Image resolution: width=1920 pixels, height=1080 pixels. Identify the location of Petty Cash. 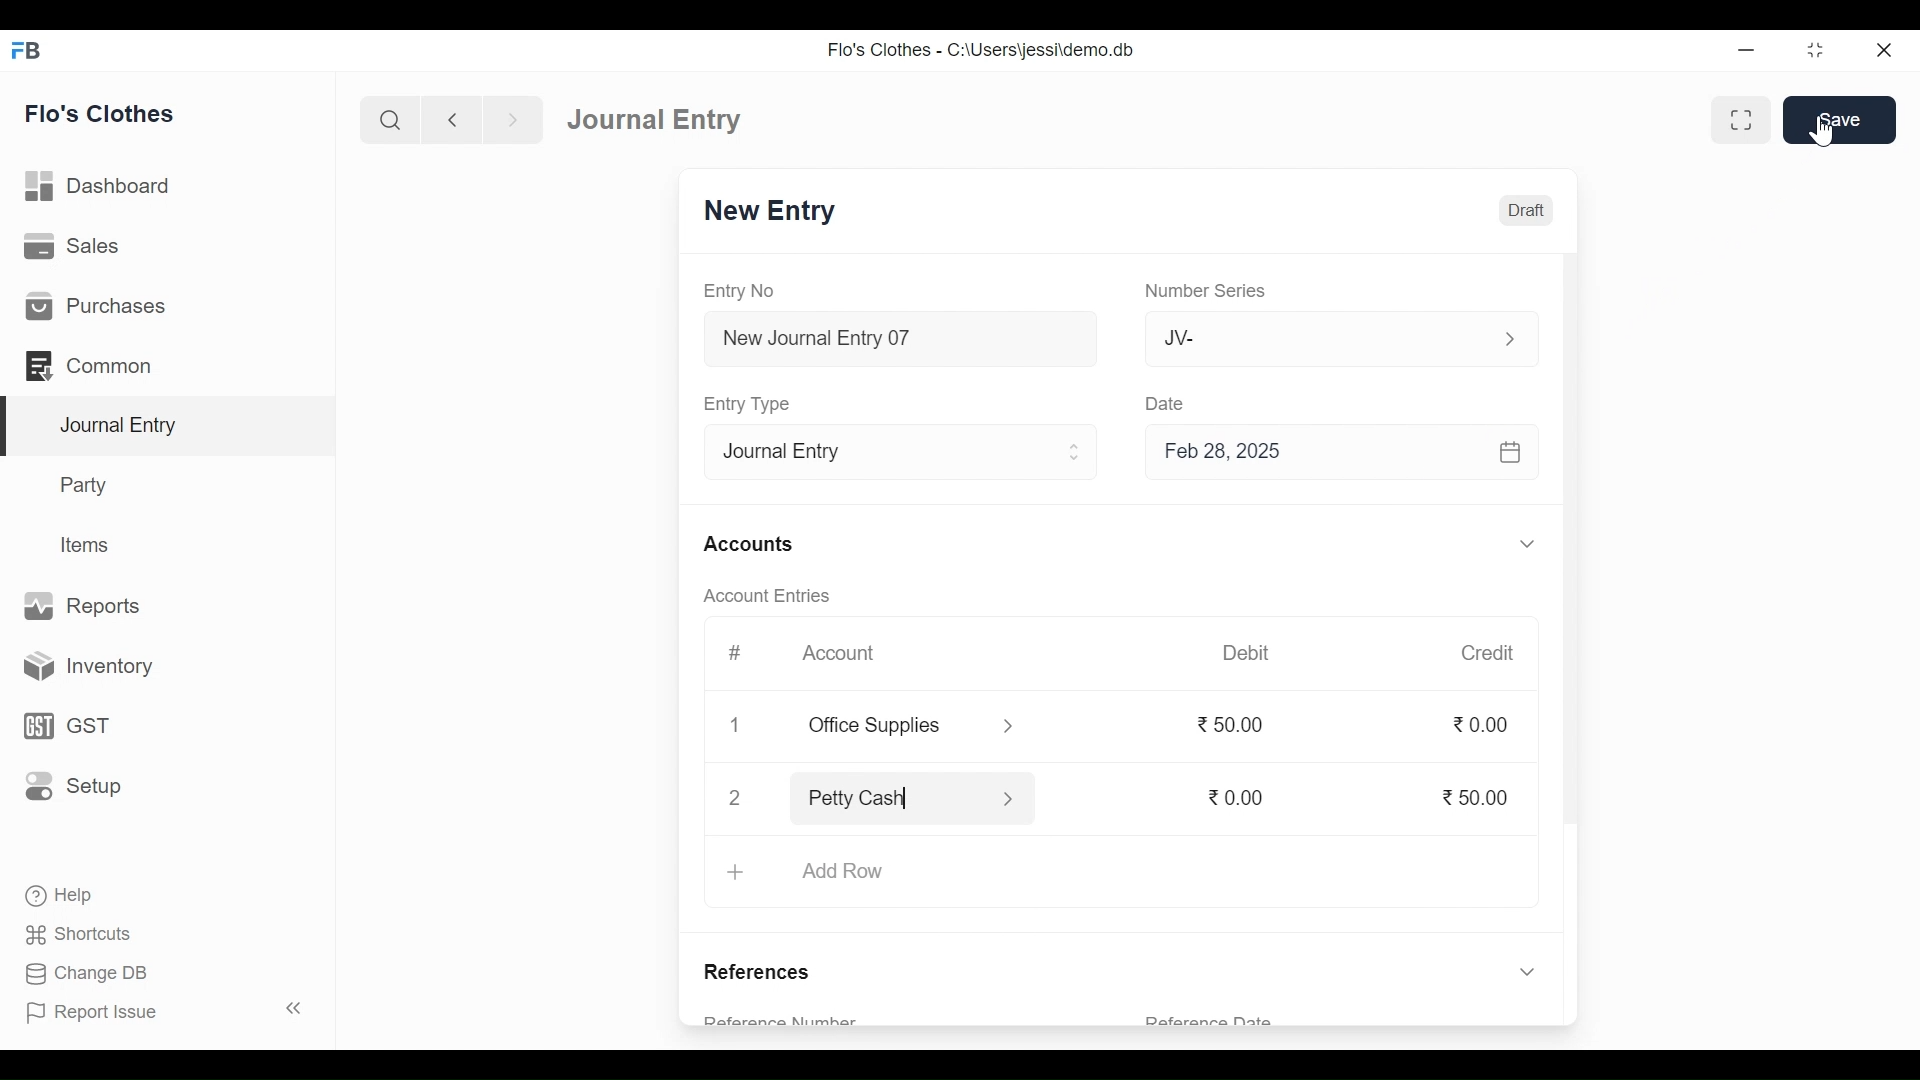
(889, 796).